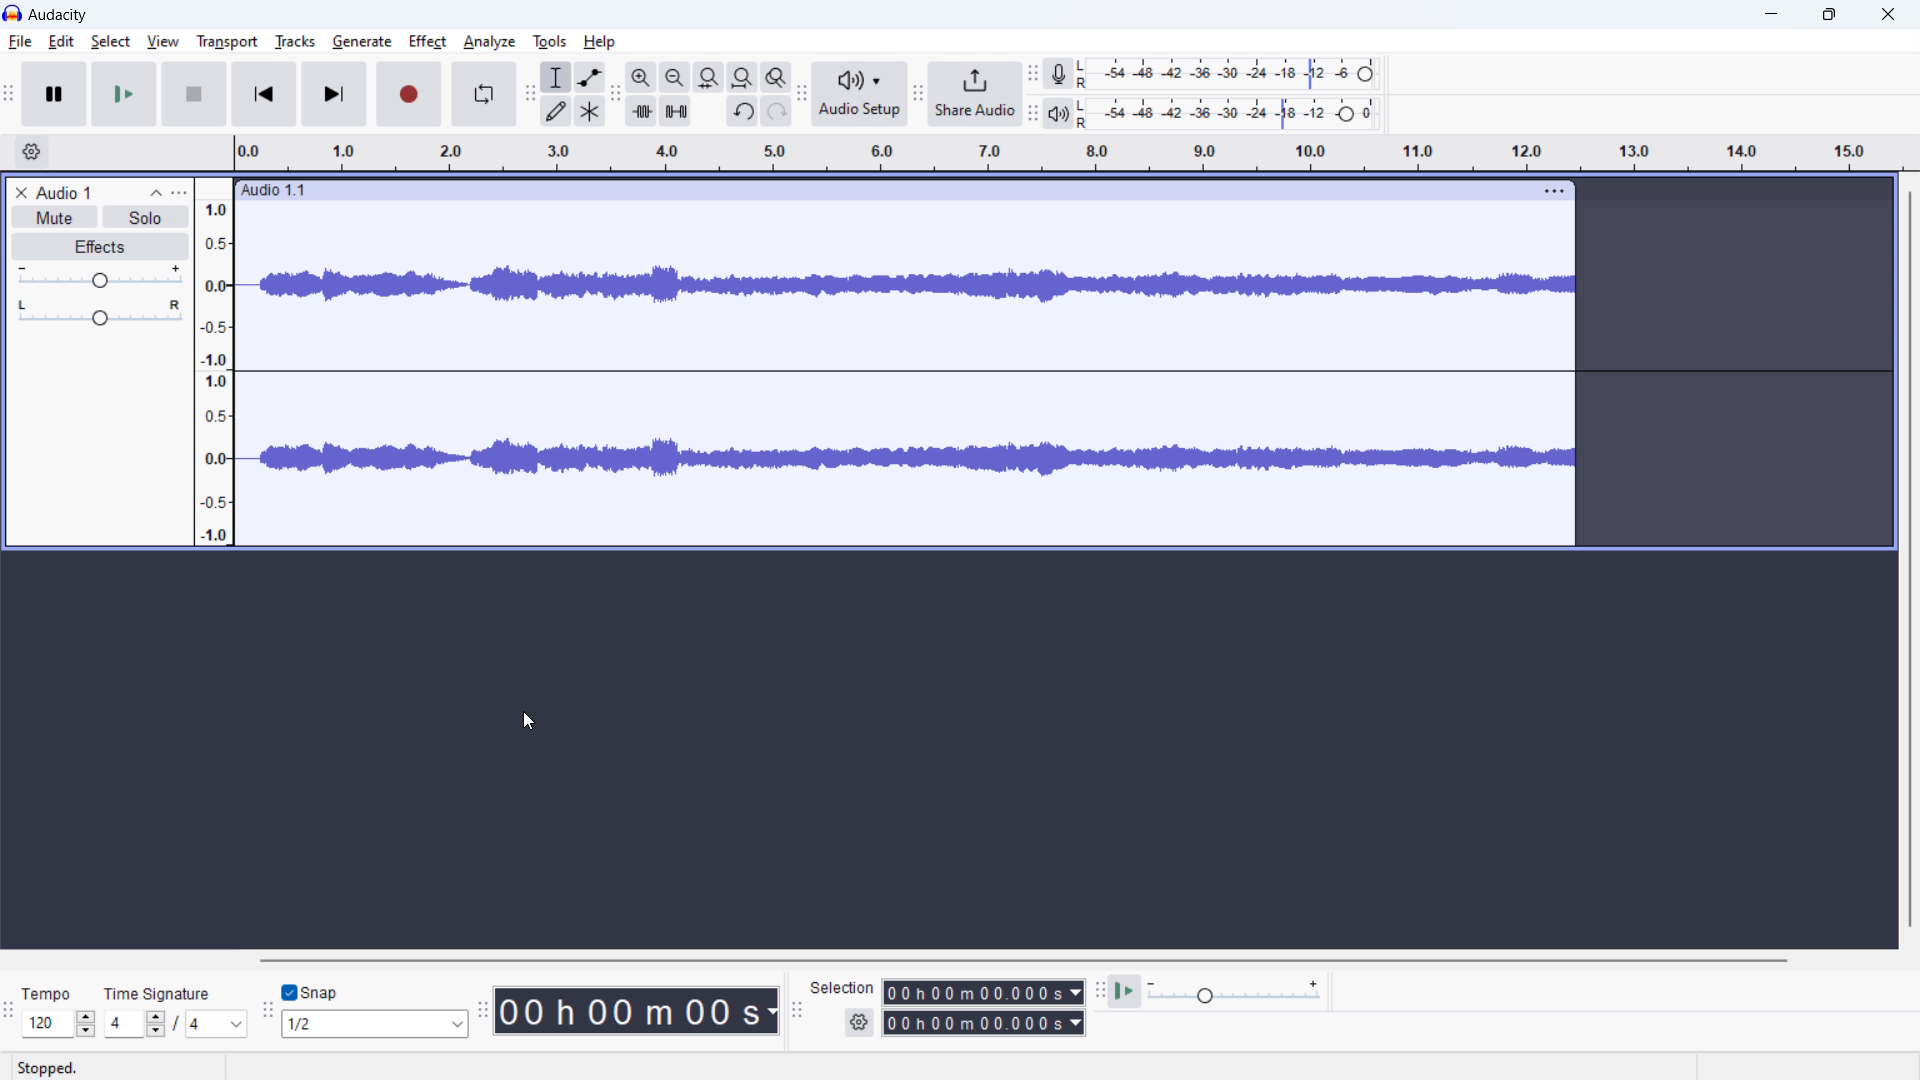 This screenshot has height=1080, width=1920. Describe the element at coordinates (974, 94) in the screenshot. I see `share audio` at that location.